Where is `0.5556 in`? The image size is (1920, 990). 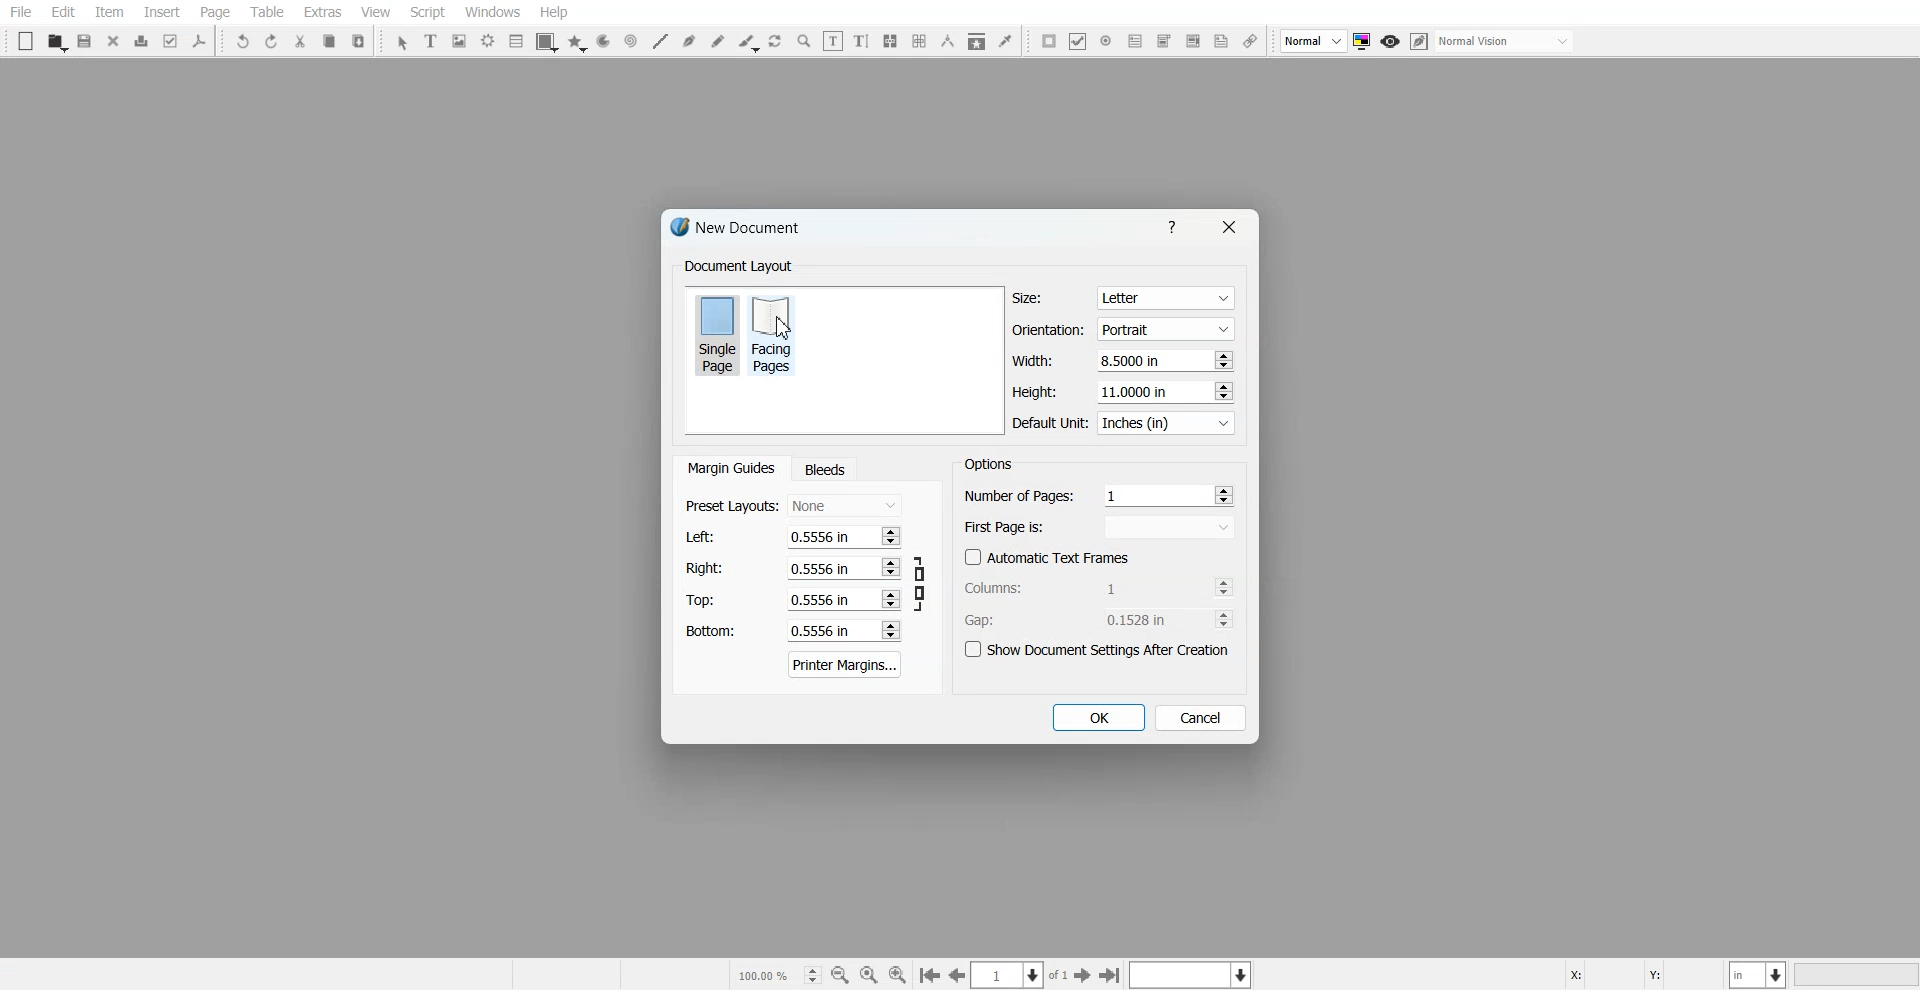 0.5556 in is located at coordinates (819, 535).